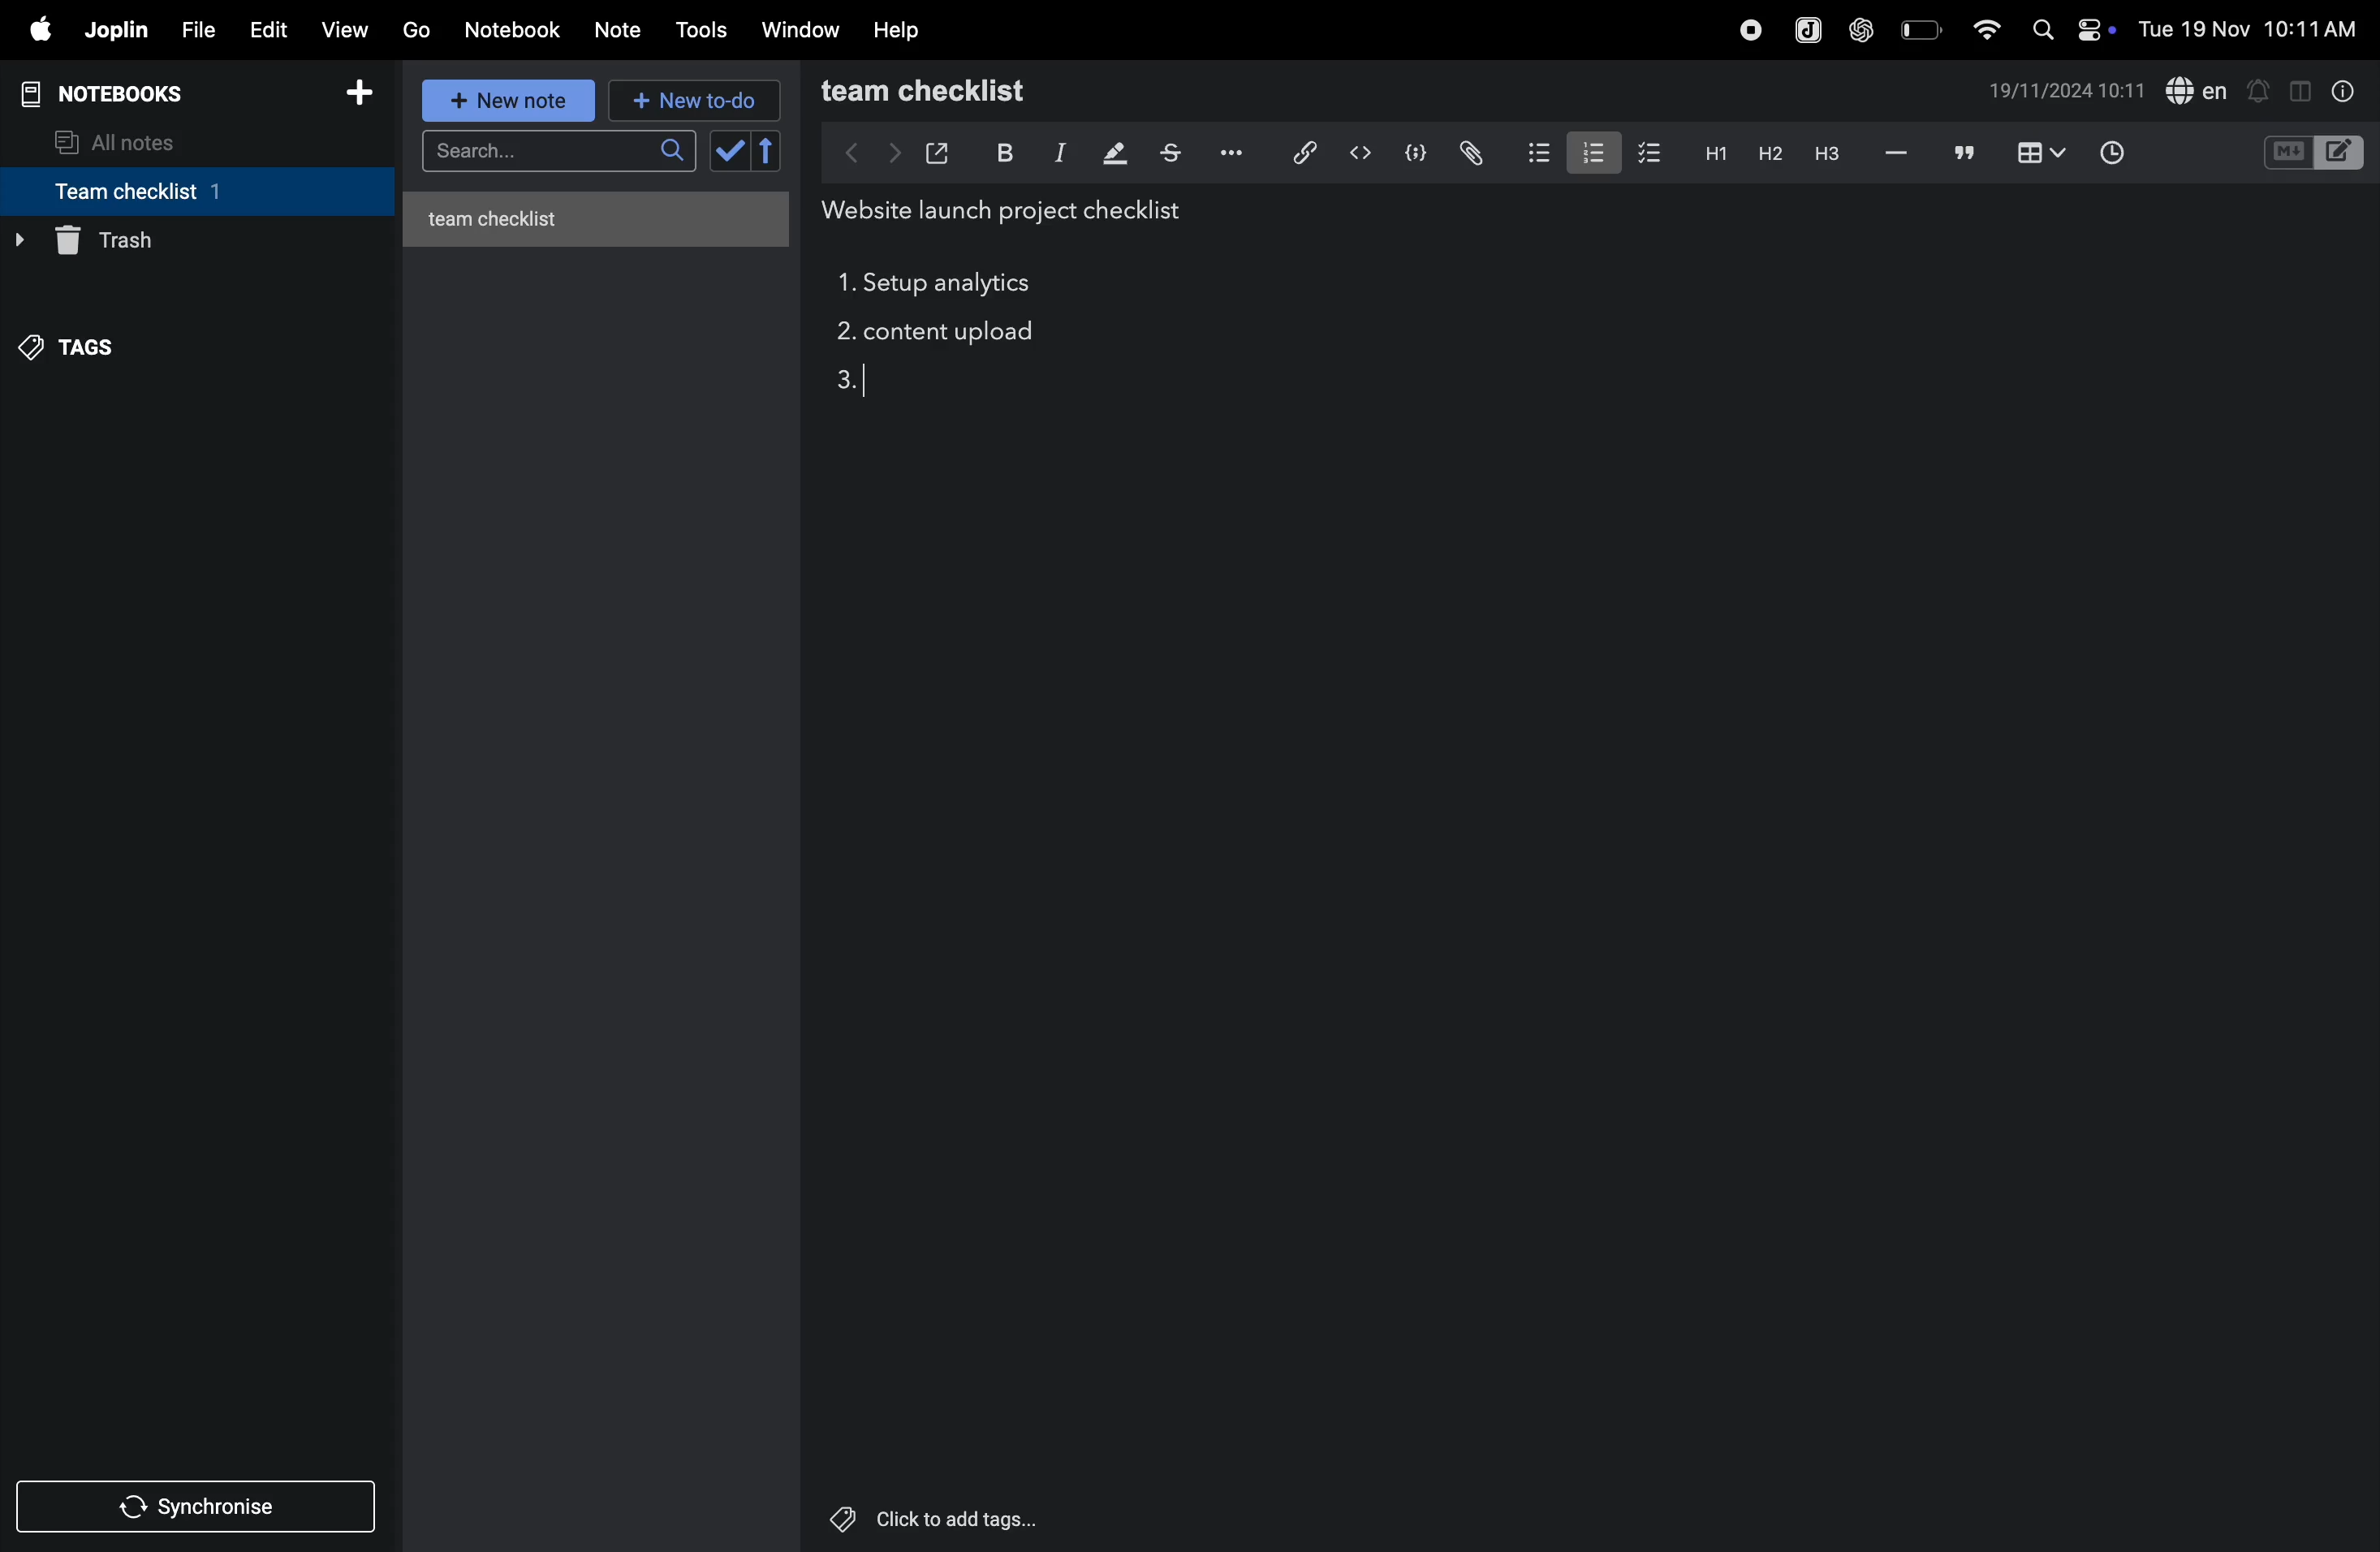 The width and height of the screenshot is (2380, 1552). Describe the element at coordinates (603, 214) in the screenshot. I see `untitled` at that location.